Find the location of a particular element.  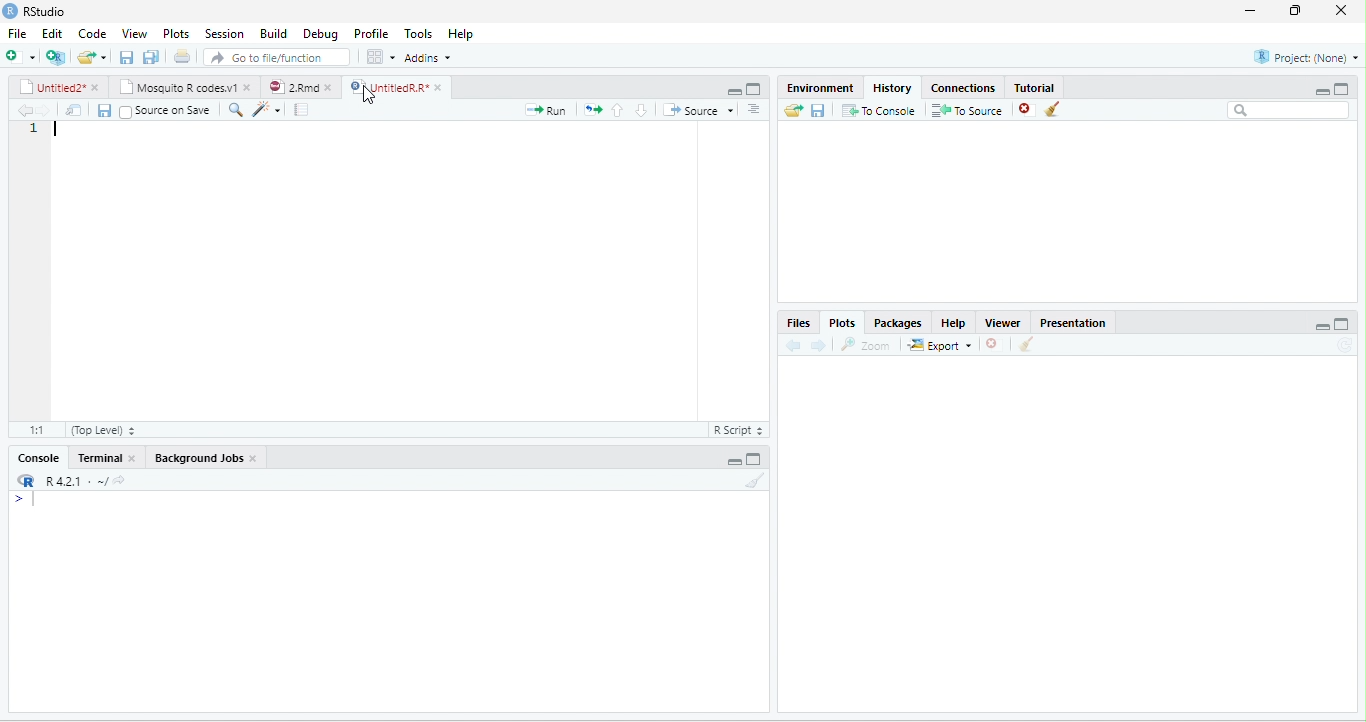

to source is located at coordinates (965, 111).